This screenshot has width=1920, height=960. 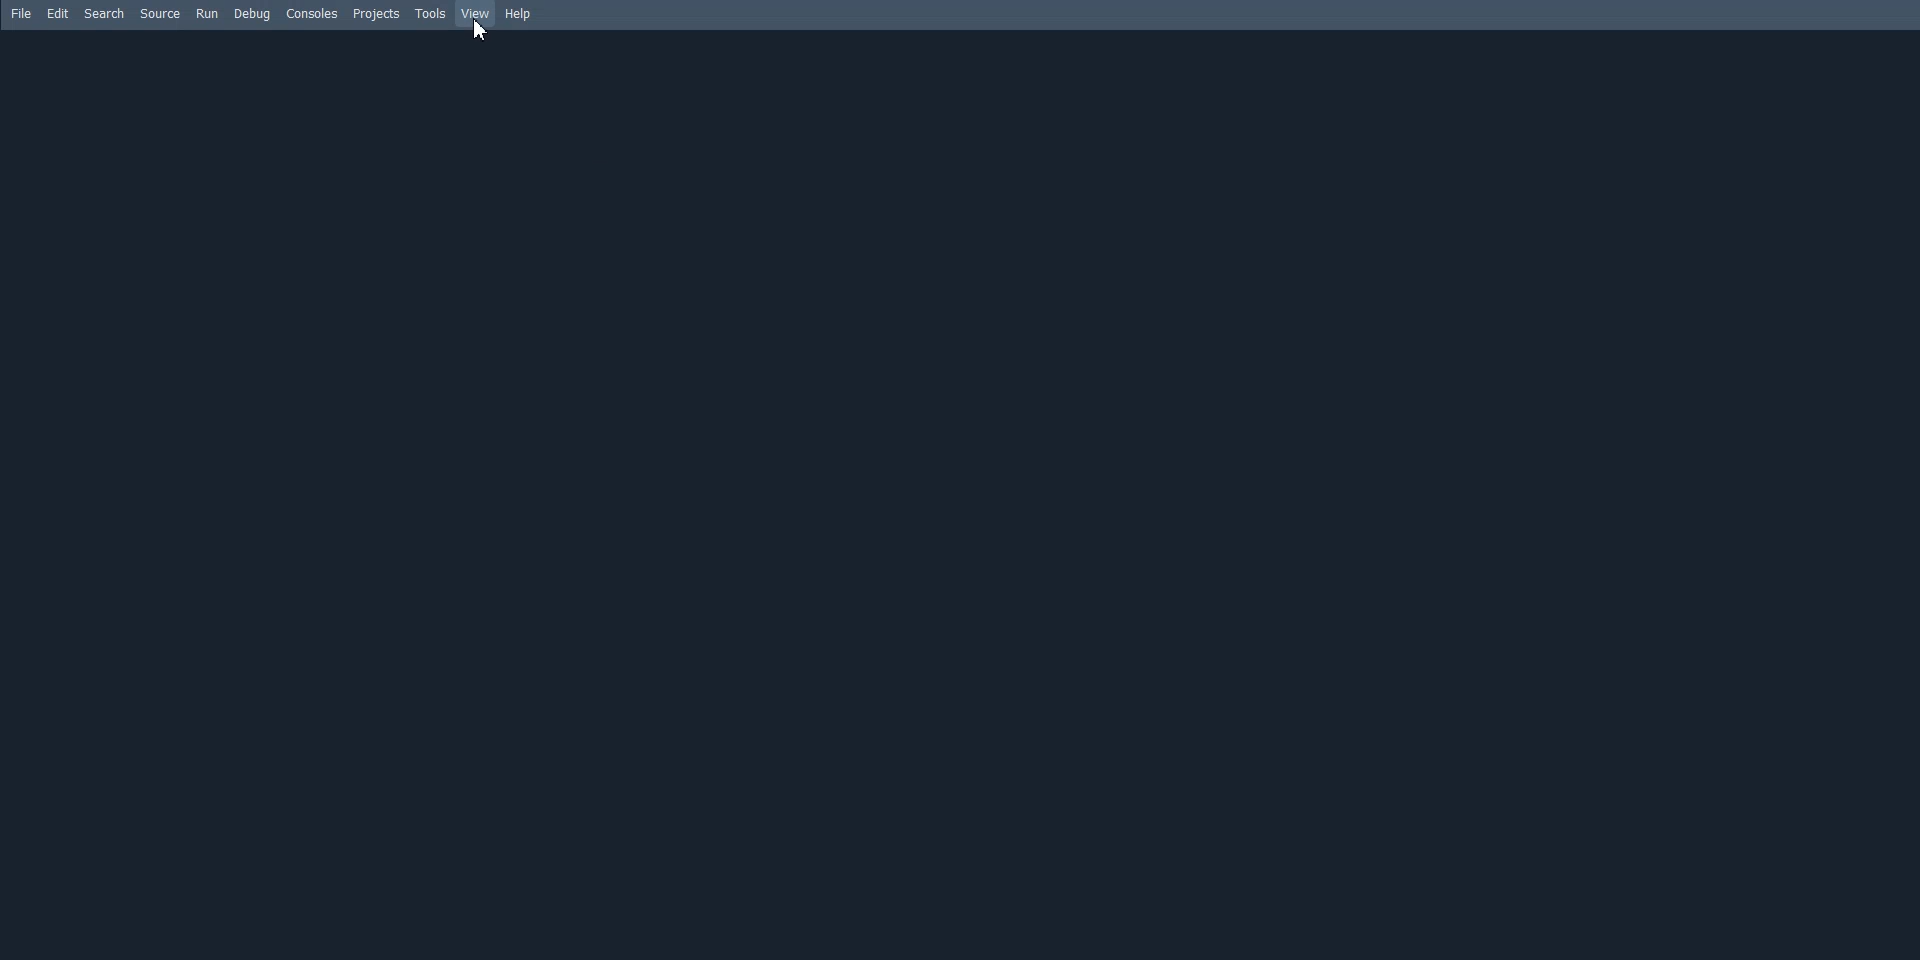 What do you see at coordinates (517, 15) in the screenshot?
I see `Help` at bounding box center [517, 15].